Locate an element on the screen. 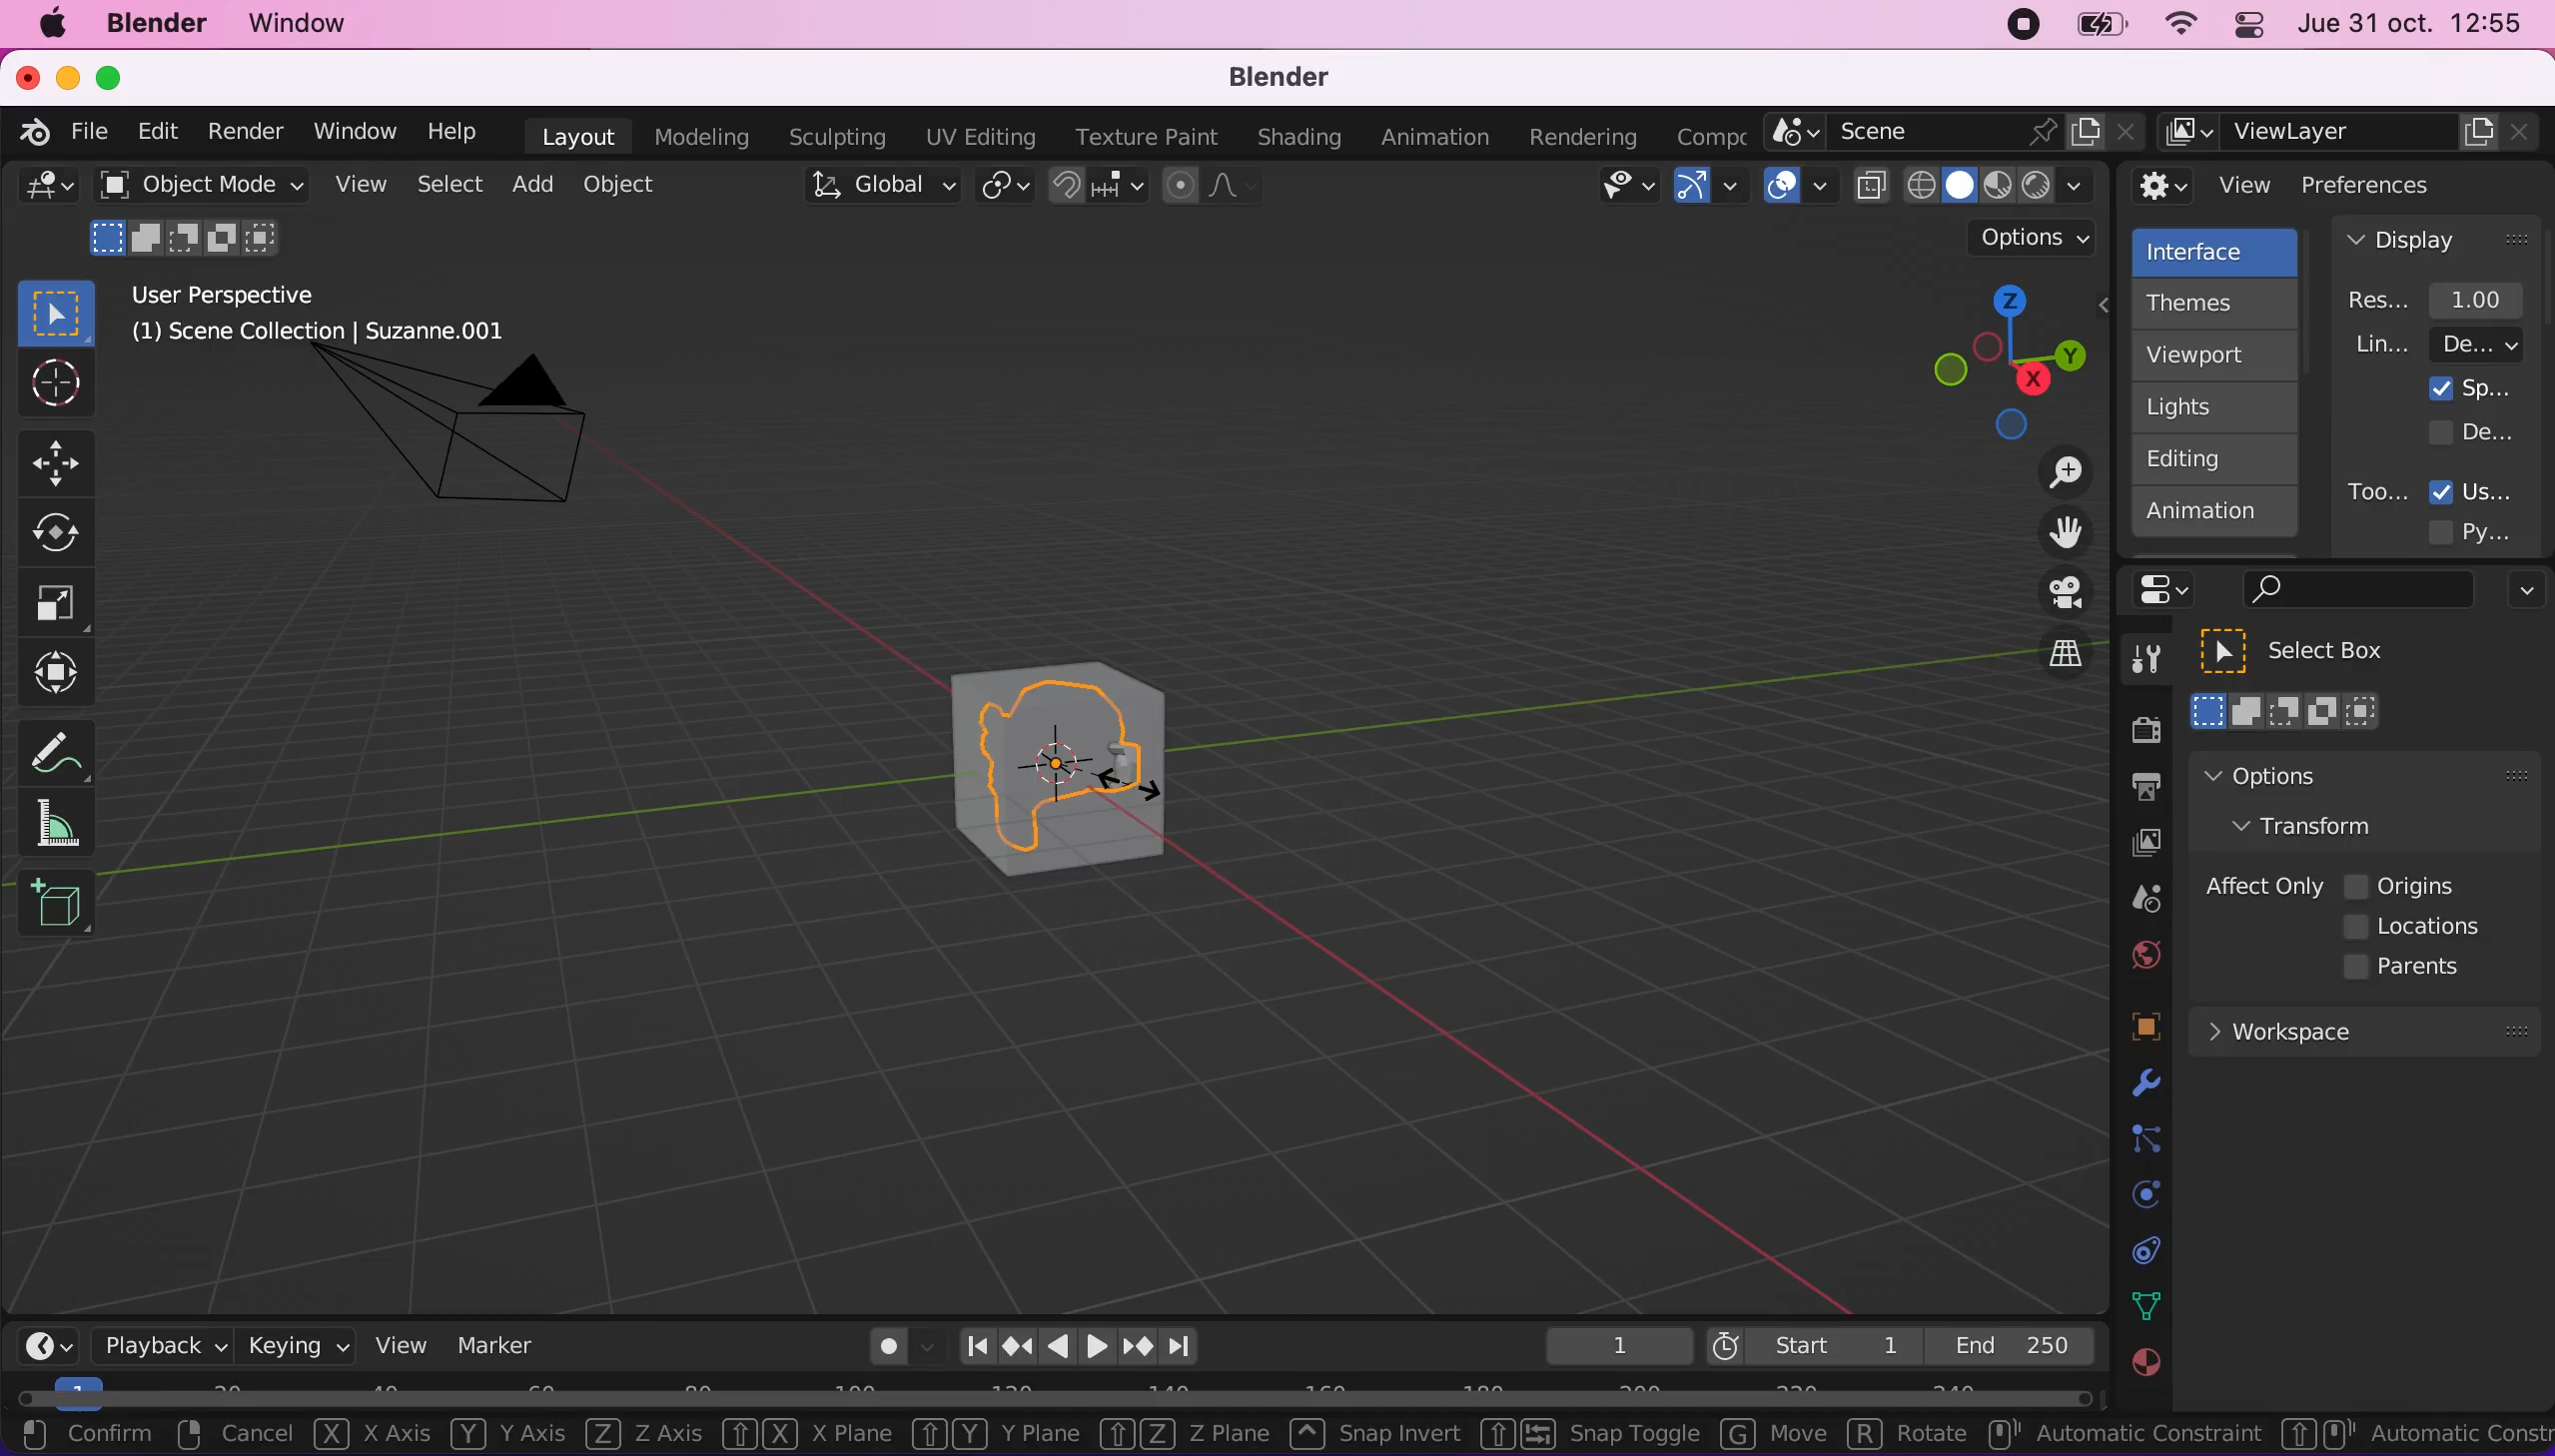 This screenshot has width=2555, height=1456. affect only is located at coordinates (2260, 886).